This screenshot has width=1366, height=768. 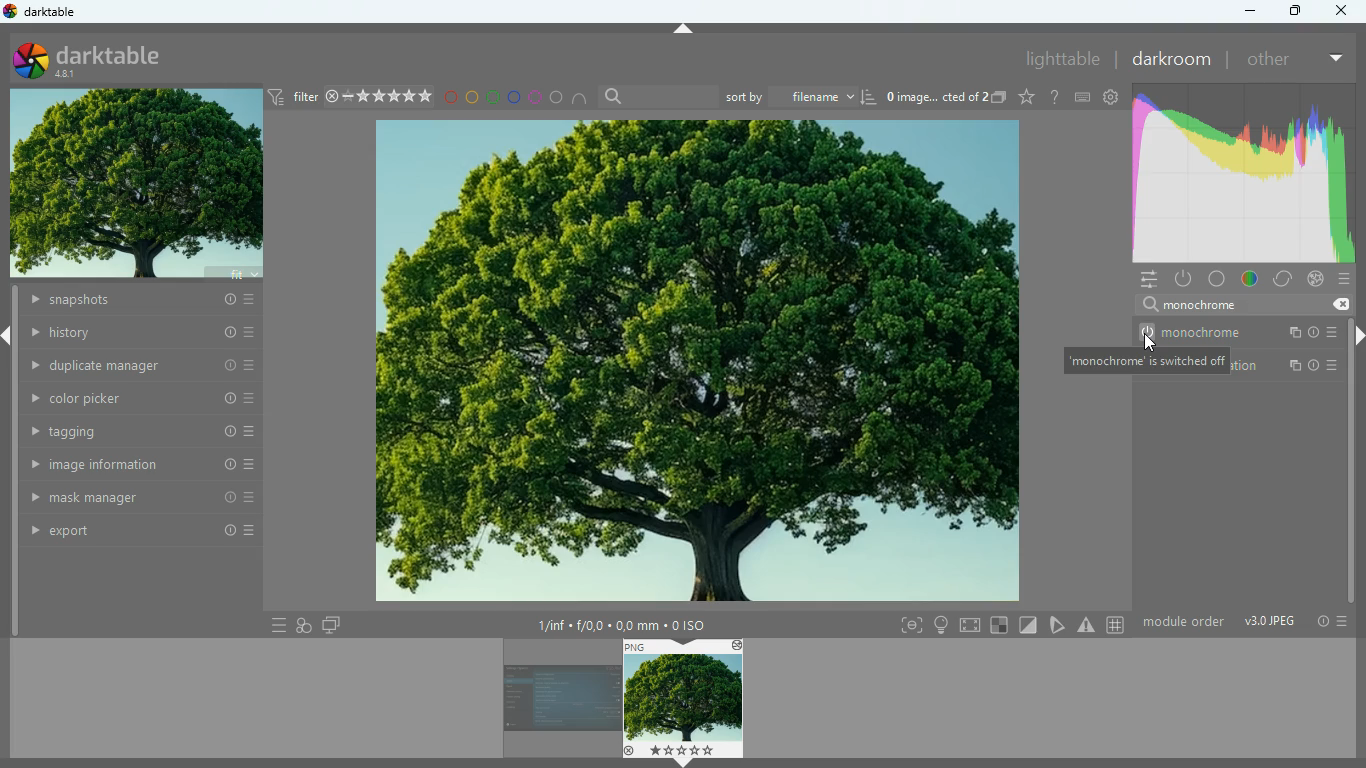 I want to click on module order, so click(x=1184, y=623).